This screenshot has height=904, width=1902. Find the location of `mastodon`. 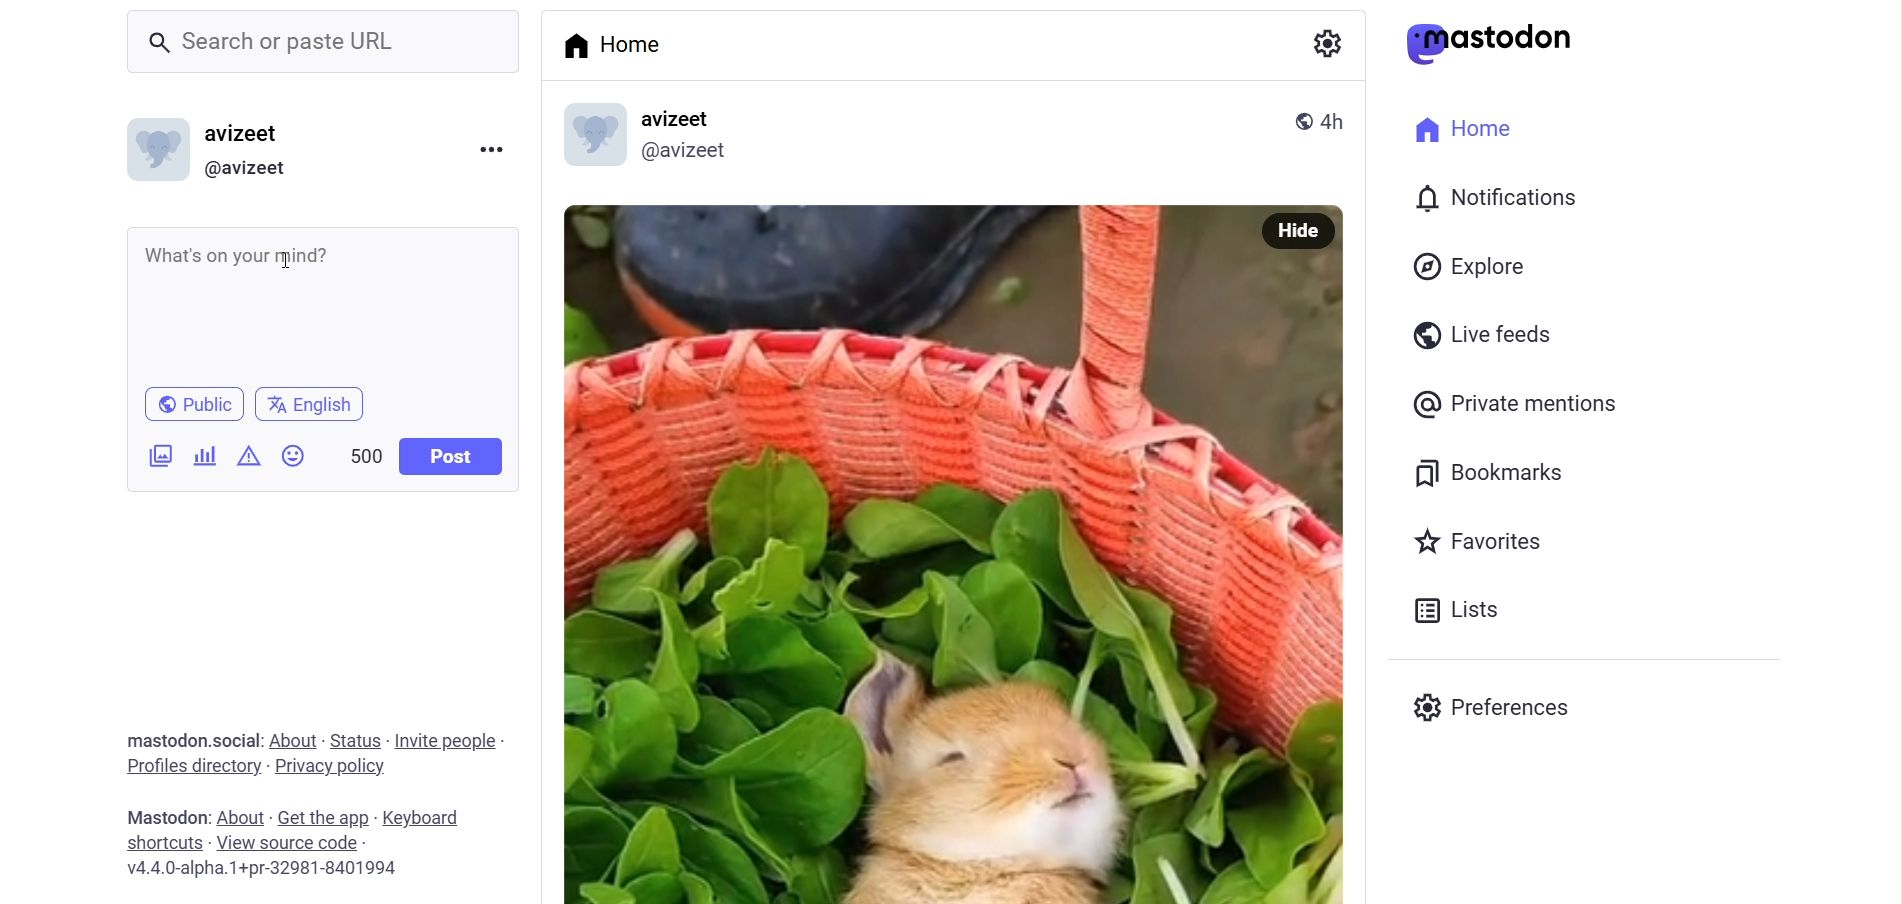

mastodon is located at coordinates (164, 817).